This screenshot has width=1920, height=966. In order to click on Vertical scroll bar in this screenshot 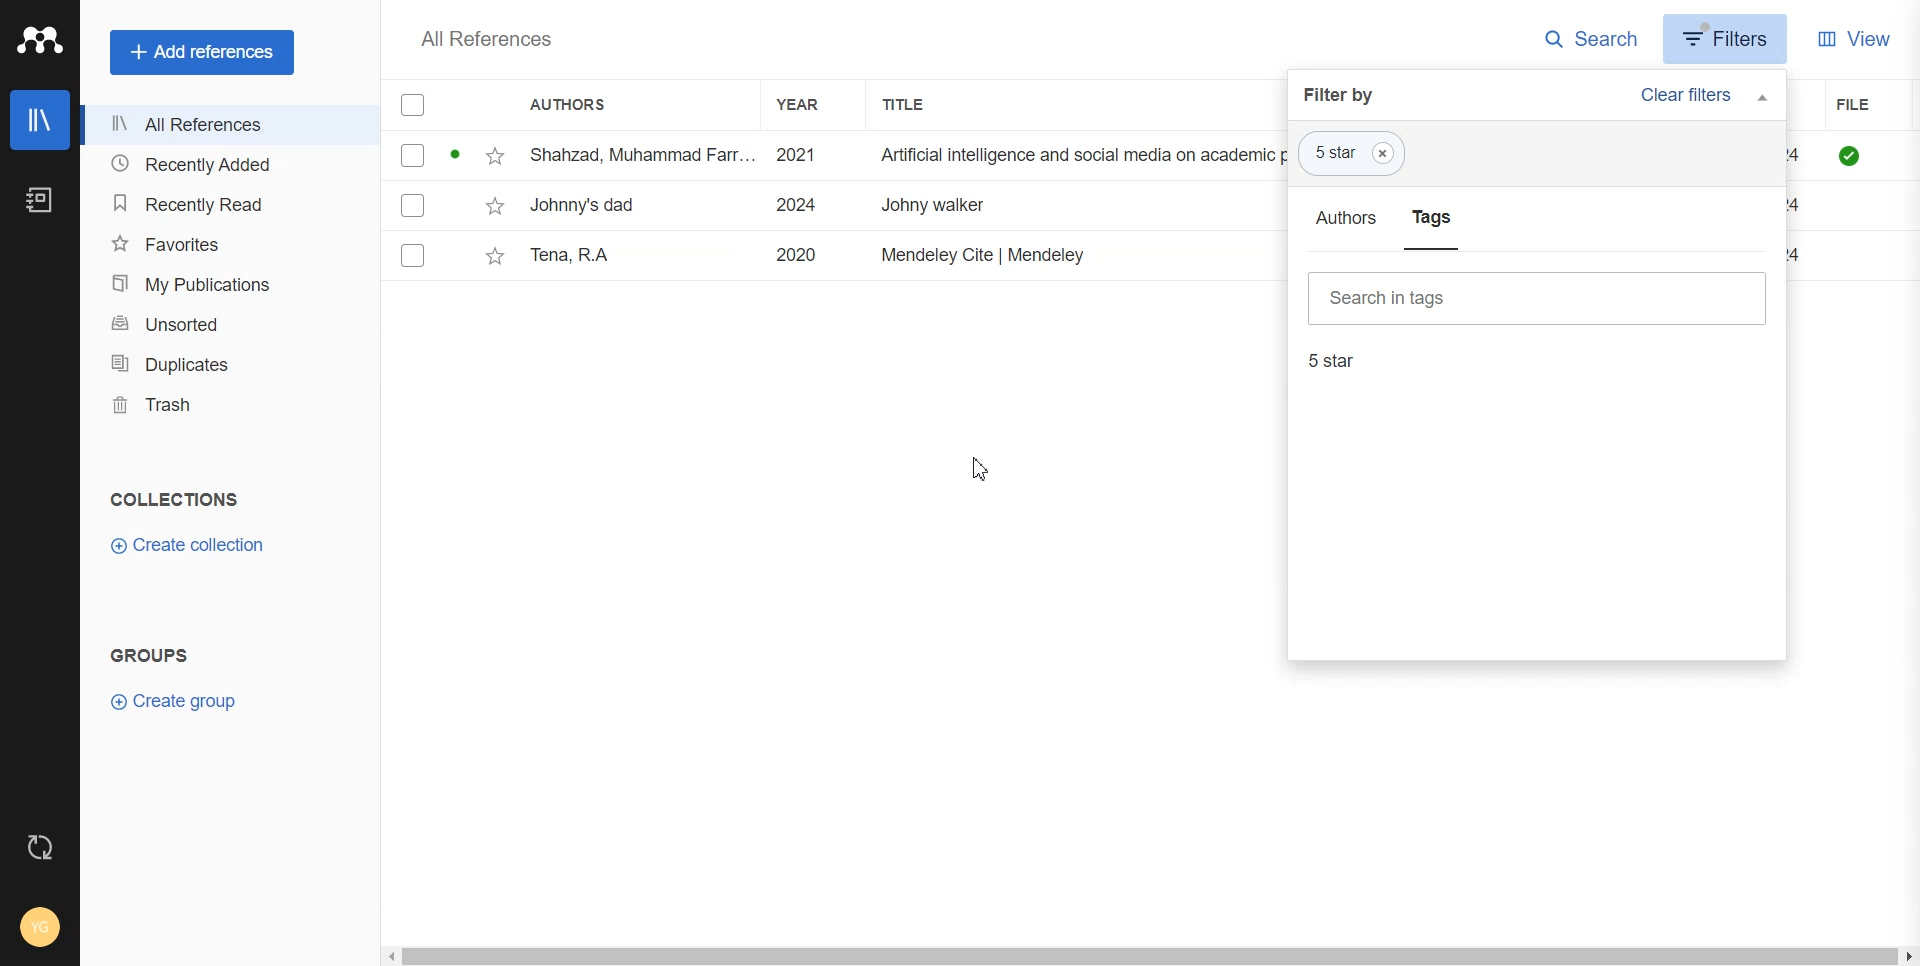, I will do `click(1908, 523)`.